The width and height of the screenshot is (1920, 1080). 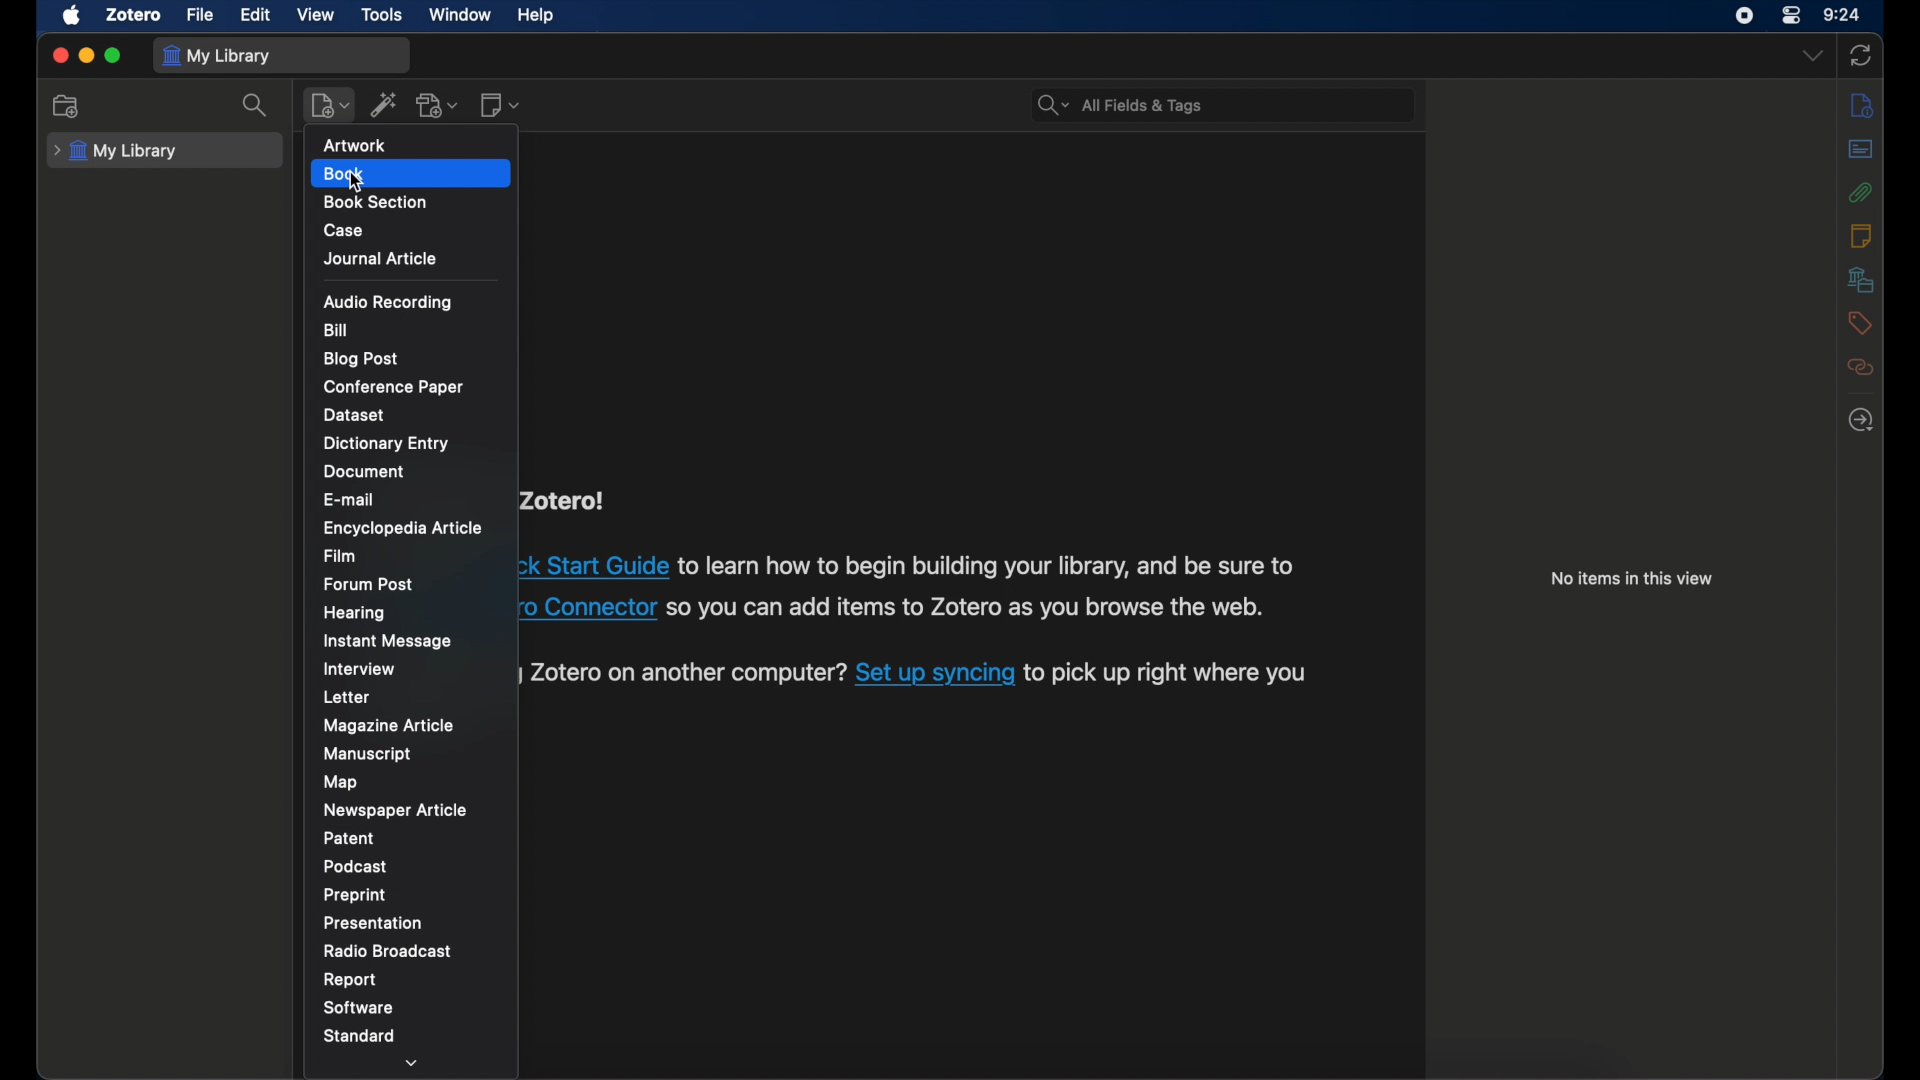 I want to click on edit, so click(x=256, y=15).